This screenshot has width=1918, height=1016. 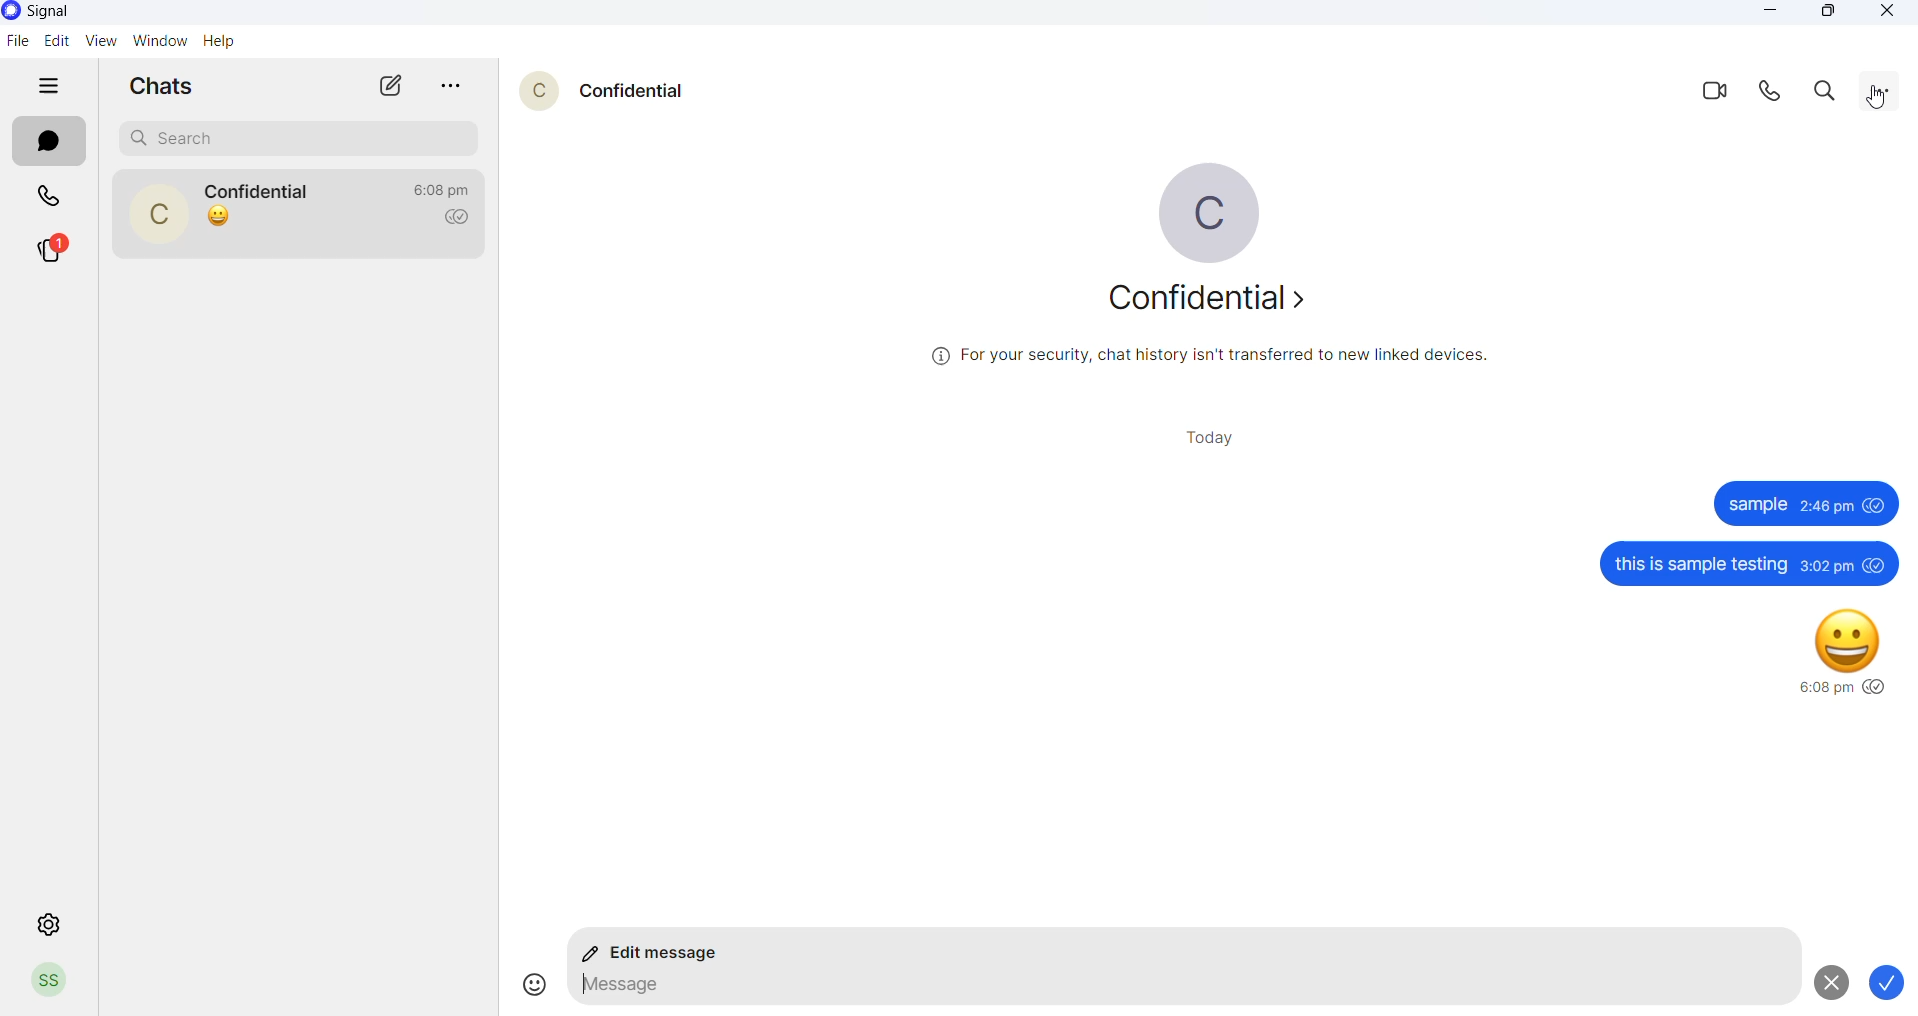 What do you see at coordinates (219, 218) in the screenshot?
I see `last message` at bounding box center [219, 218].